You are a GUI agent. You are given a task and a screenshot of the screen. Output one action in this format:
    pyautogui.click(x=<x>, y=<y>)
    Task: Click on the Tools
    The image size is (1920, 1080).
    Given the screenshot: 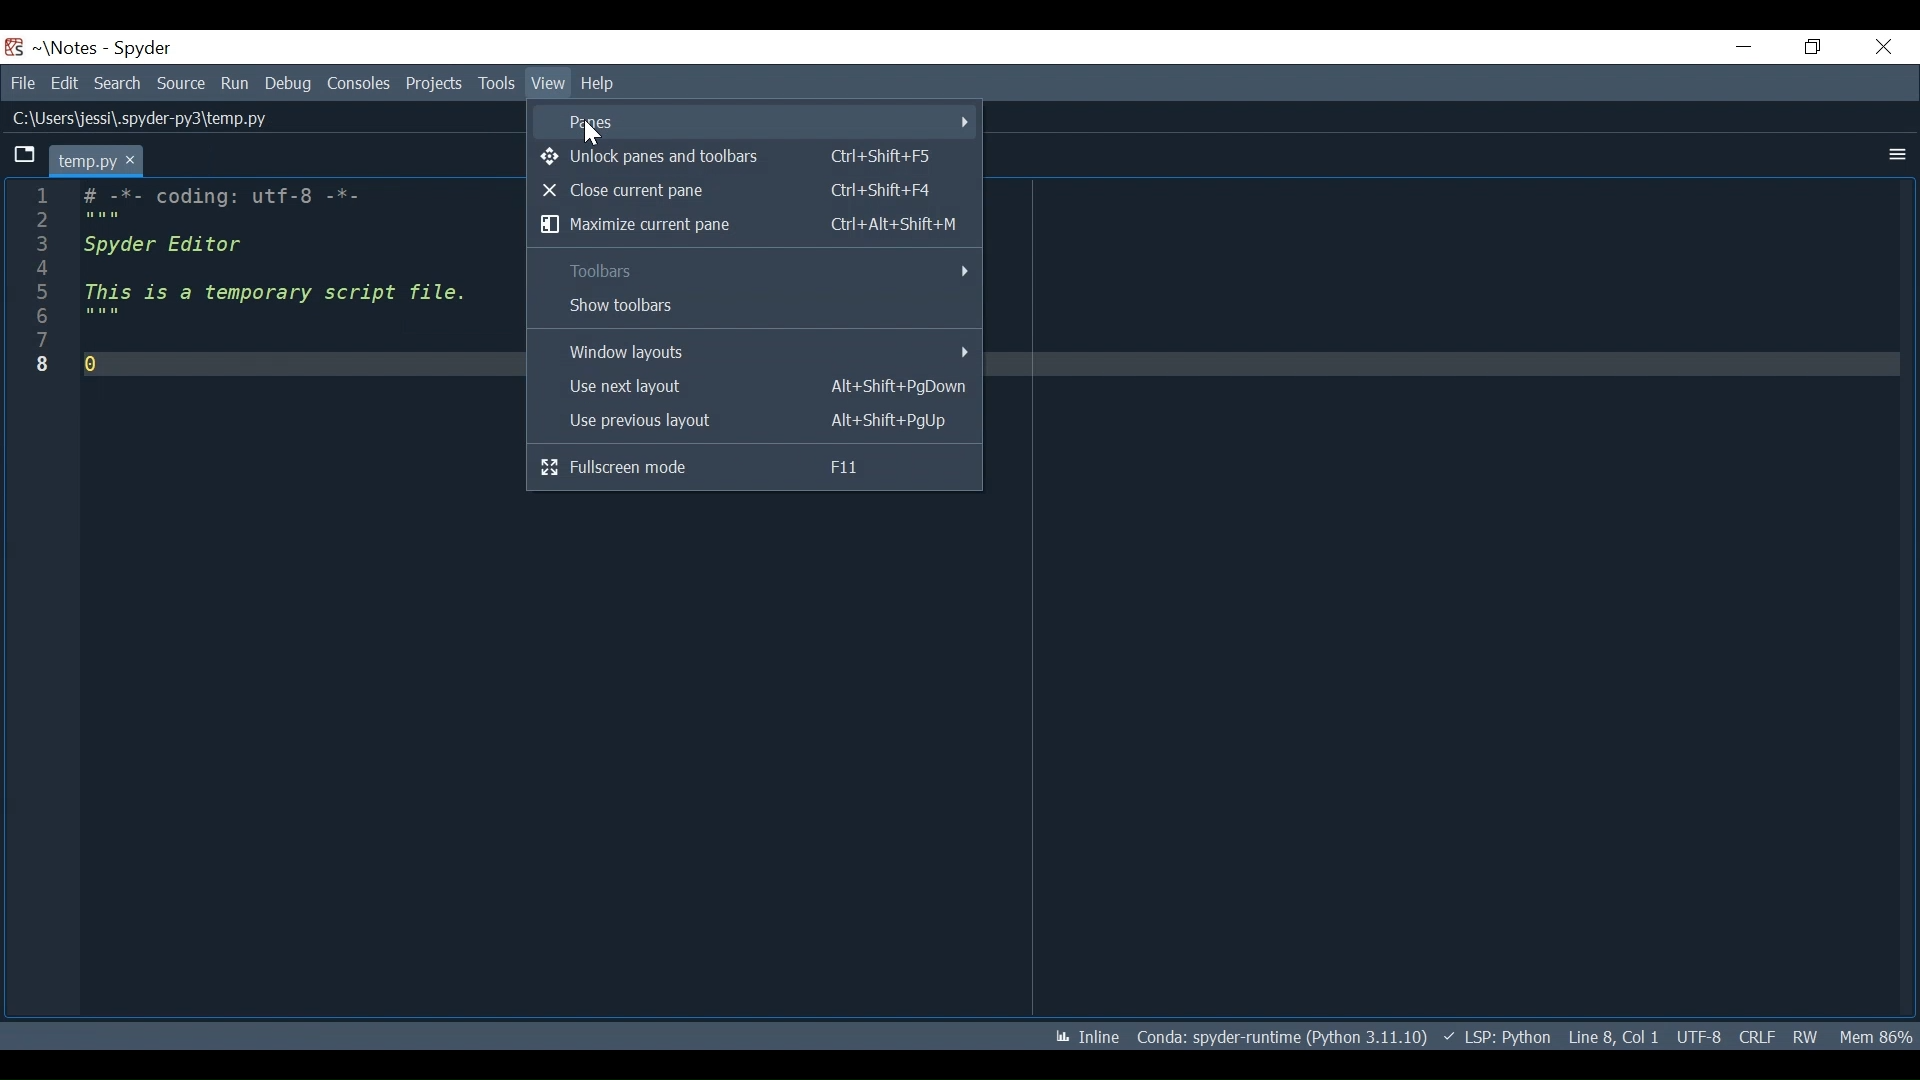 What is the action you would take?
    pyautogui.click(x=497, y=84)
    